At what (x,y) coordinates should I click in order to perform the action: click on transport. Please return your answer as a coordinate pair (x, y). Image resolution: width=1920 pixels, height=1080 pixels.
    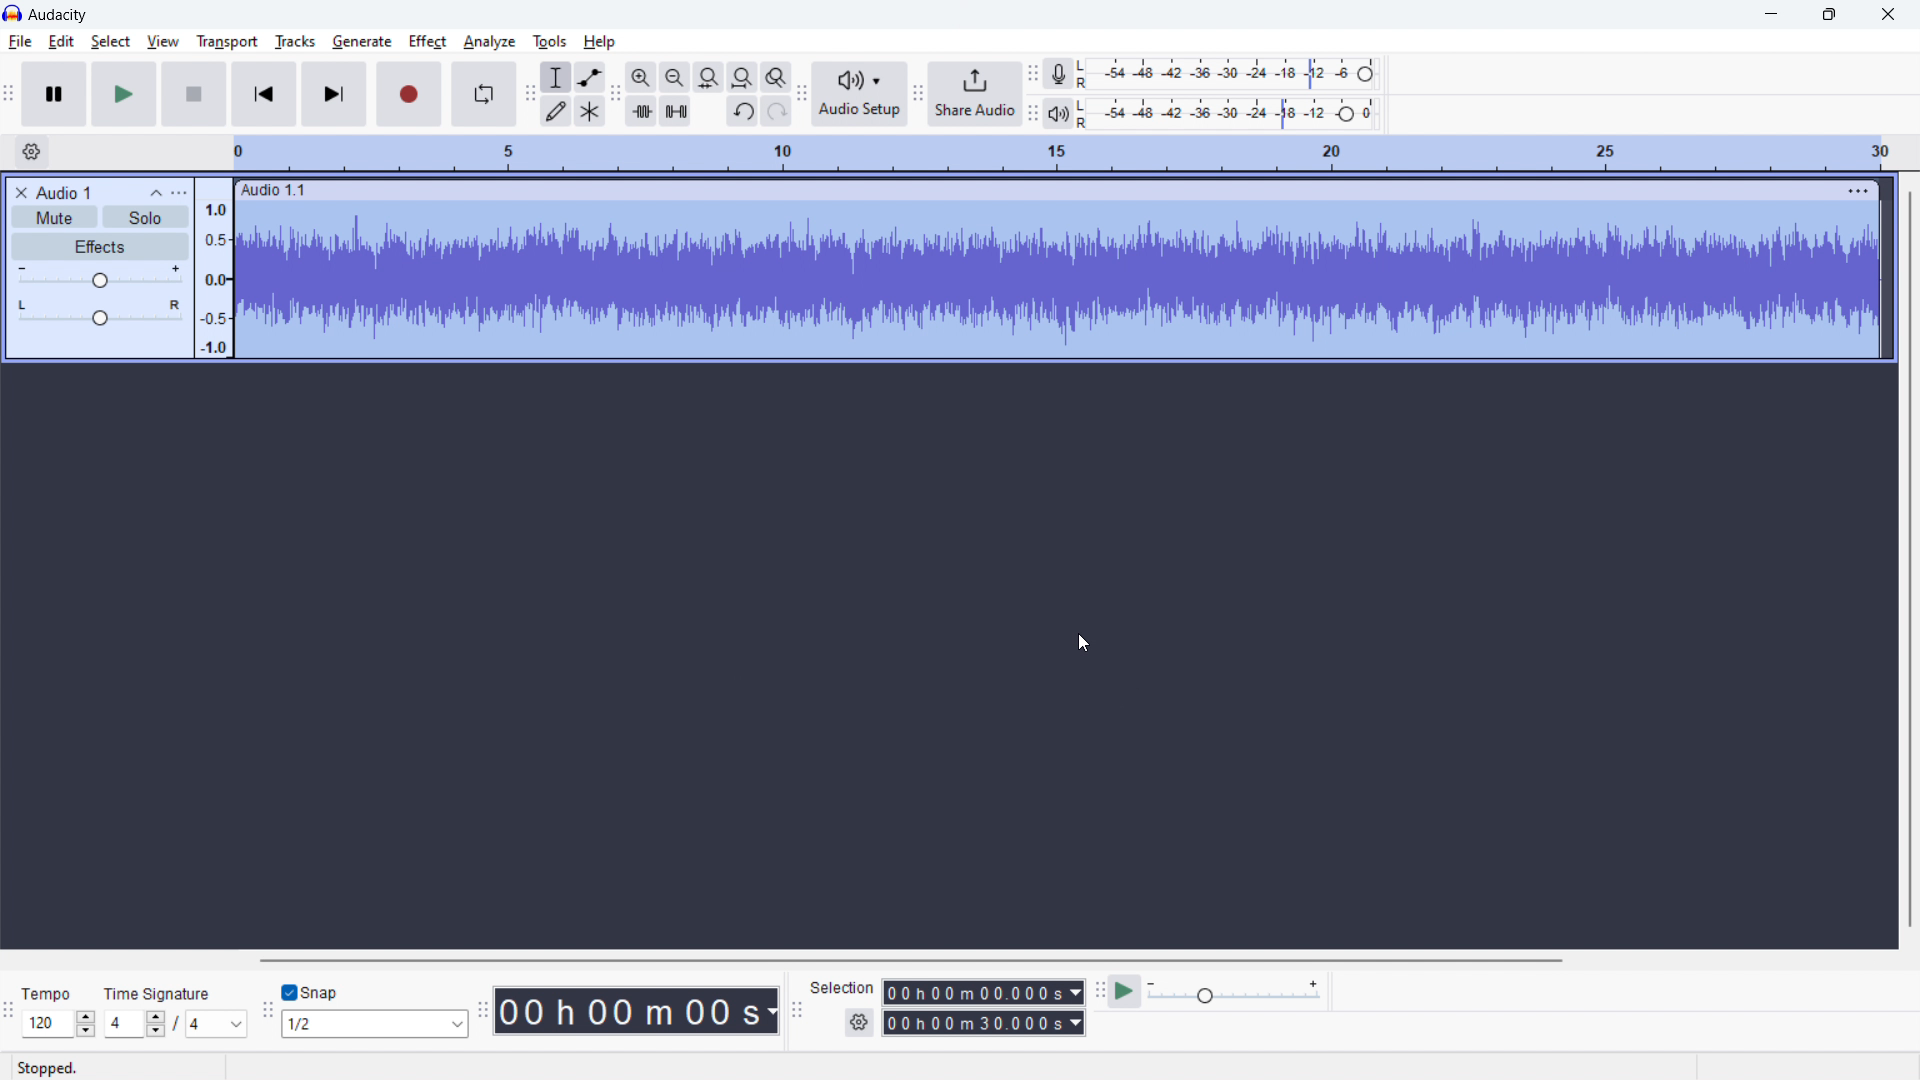
    Looking at the image, I should click on (227, 41).